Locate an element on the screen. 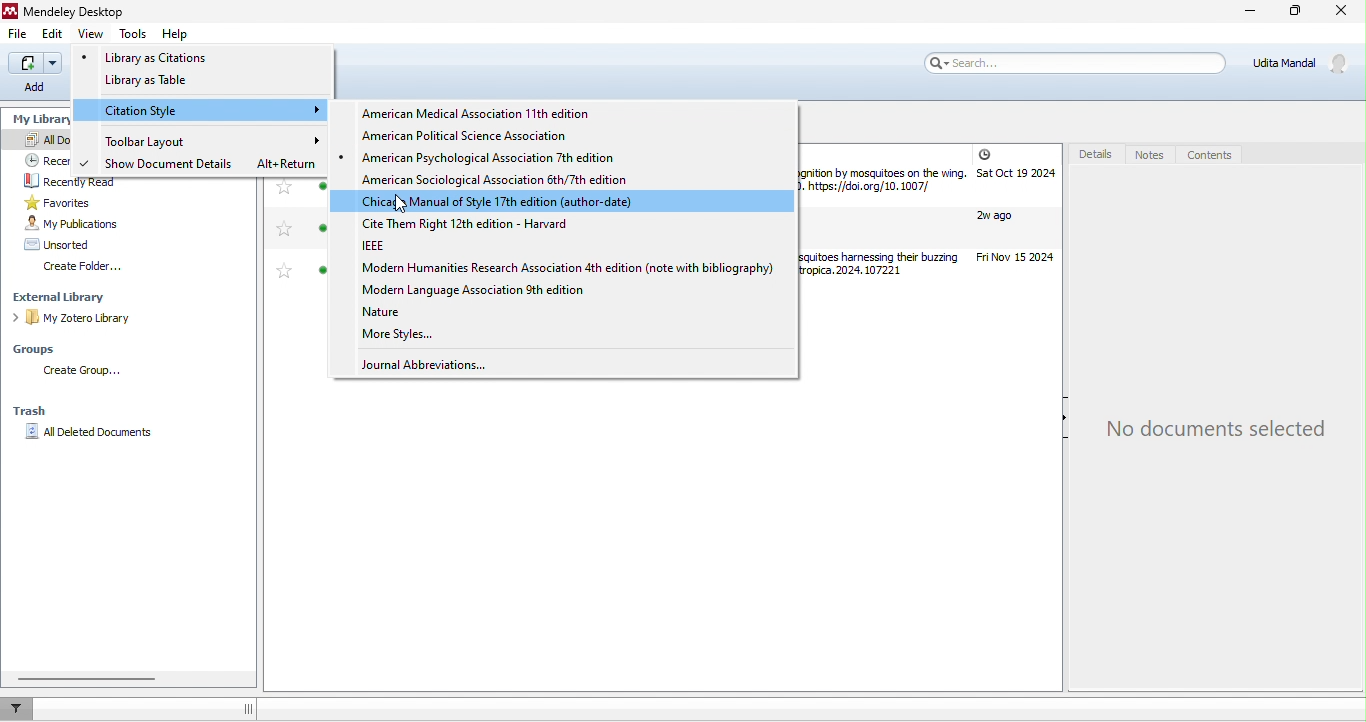 The width and height of the screenshot is (1366, 722). close is located at coordinates (1339, 13).